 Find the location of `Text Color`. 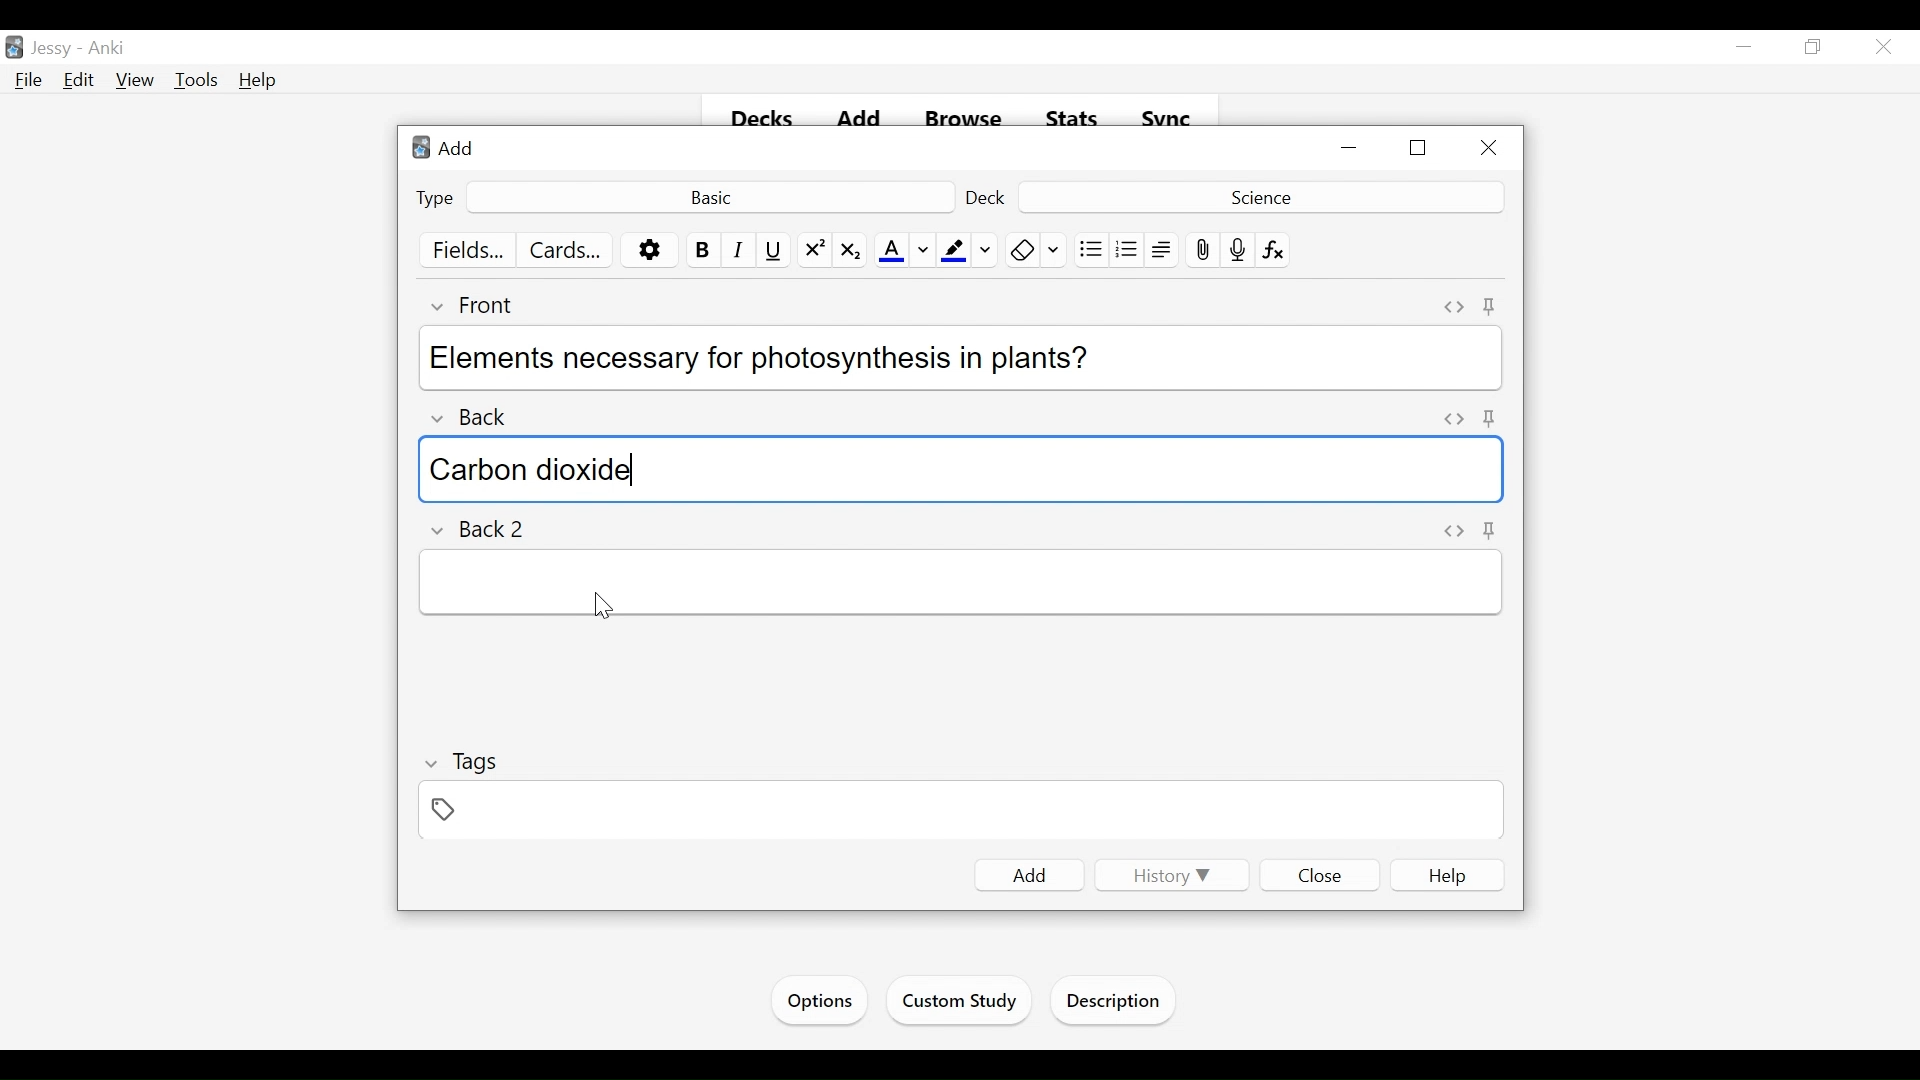

Text Color is located at coordinates (891, 251).